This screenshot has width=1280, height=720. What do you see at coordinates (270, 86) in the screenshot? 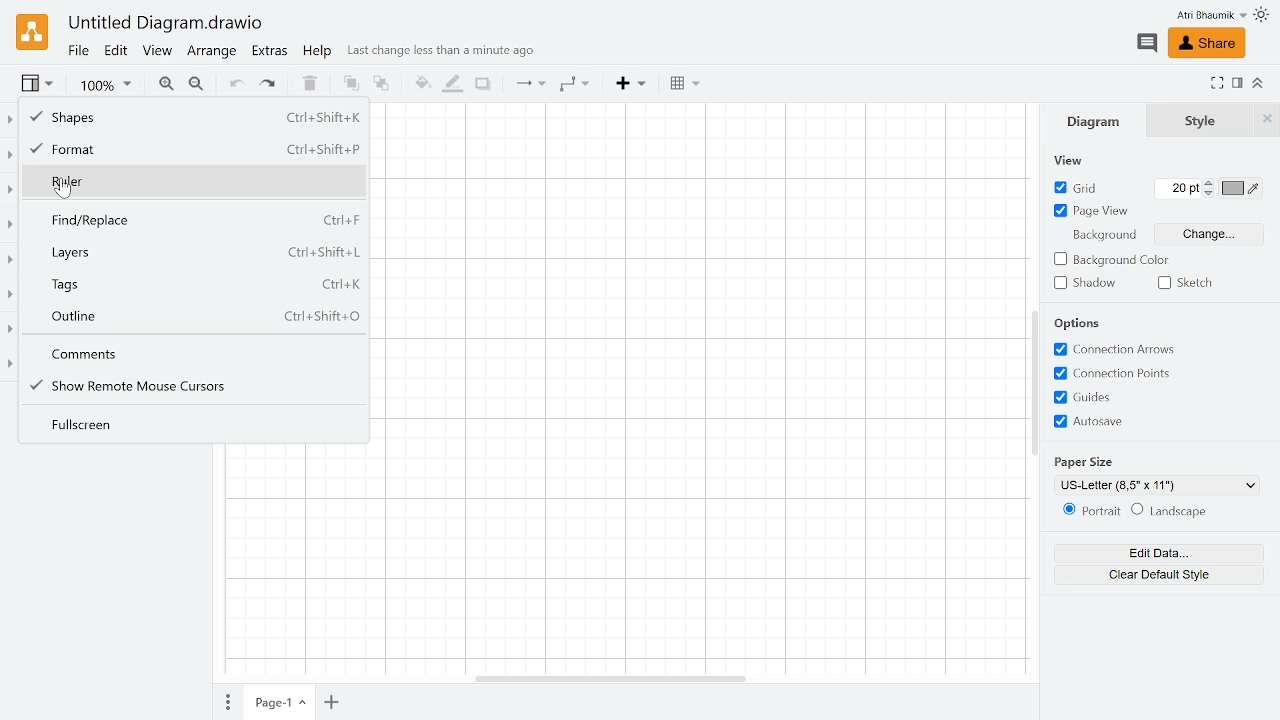
I see `Redo` at bounding box center [270, 86].